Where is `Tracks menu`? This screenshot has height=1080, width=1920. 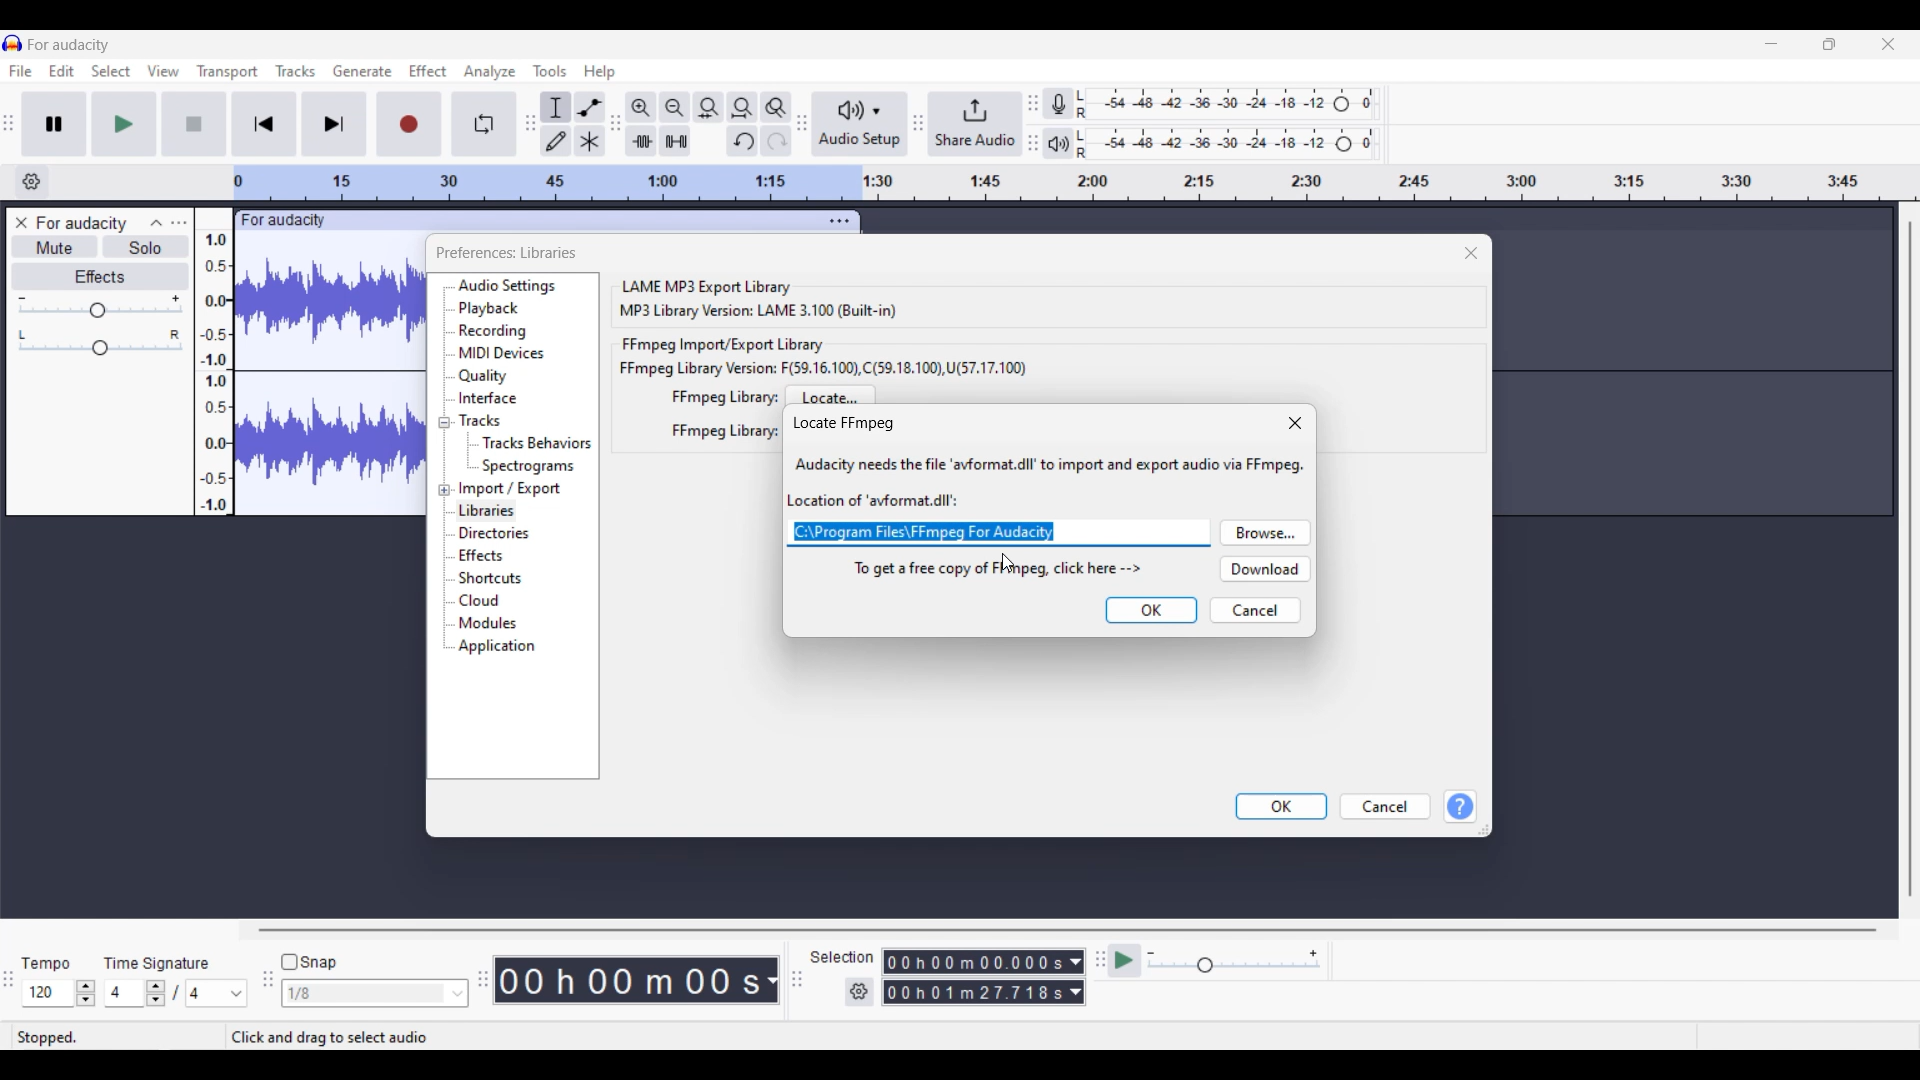
Tracks menu is located at coordinates (295, 71).